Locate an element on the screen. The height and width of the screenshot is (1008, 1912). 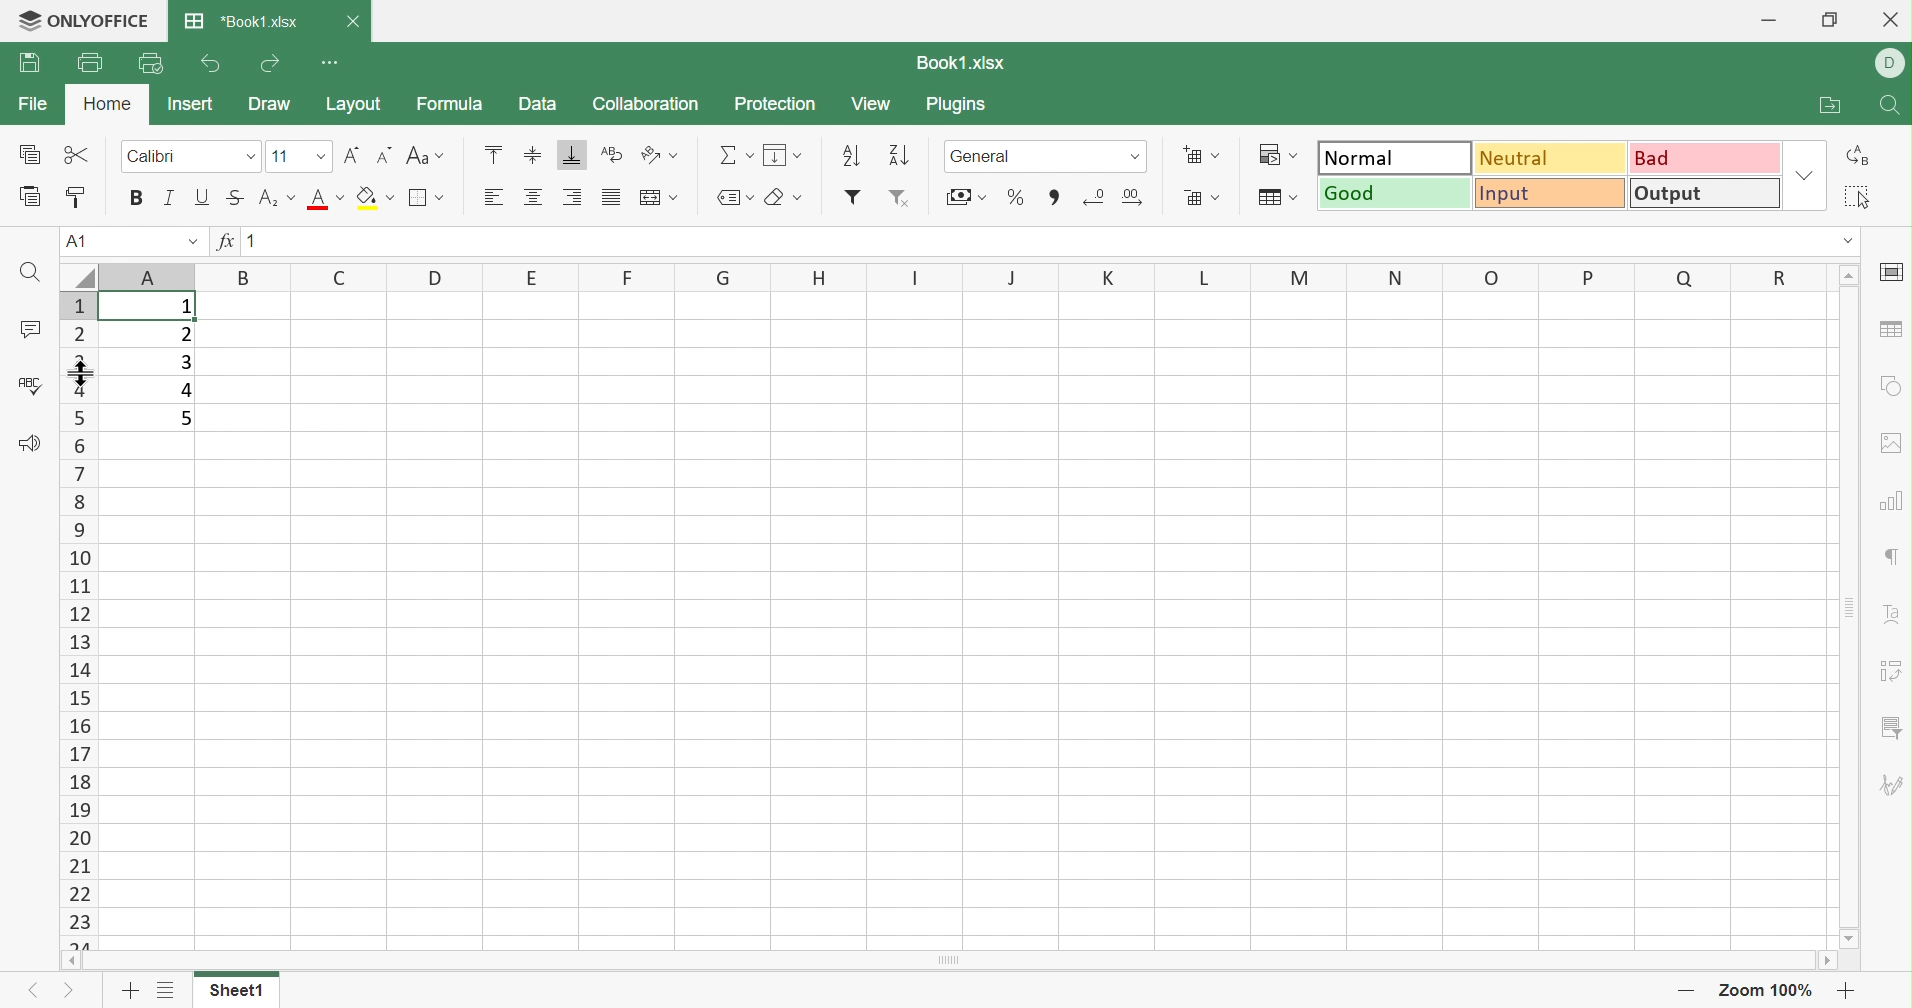
Text Art settings is located at coordinates (1890, 616).